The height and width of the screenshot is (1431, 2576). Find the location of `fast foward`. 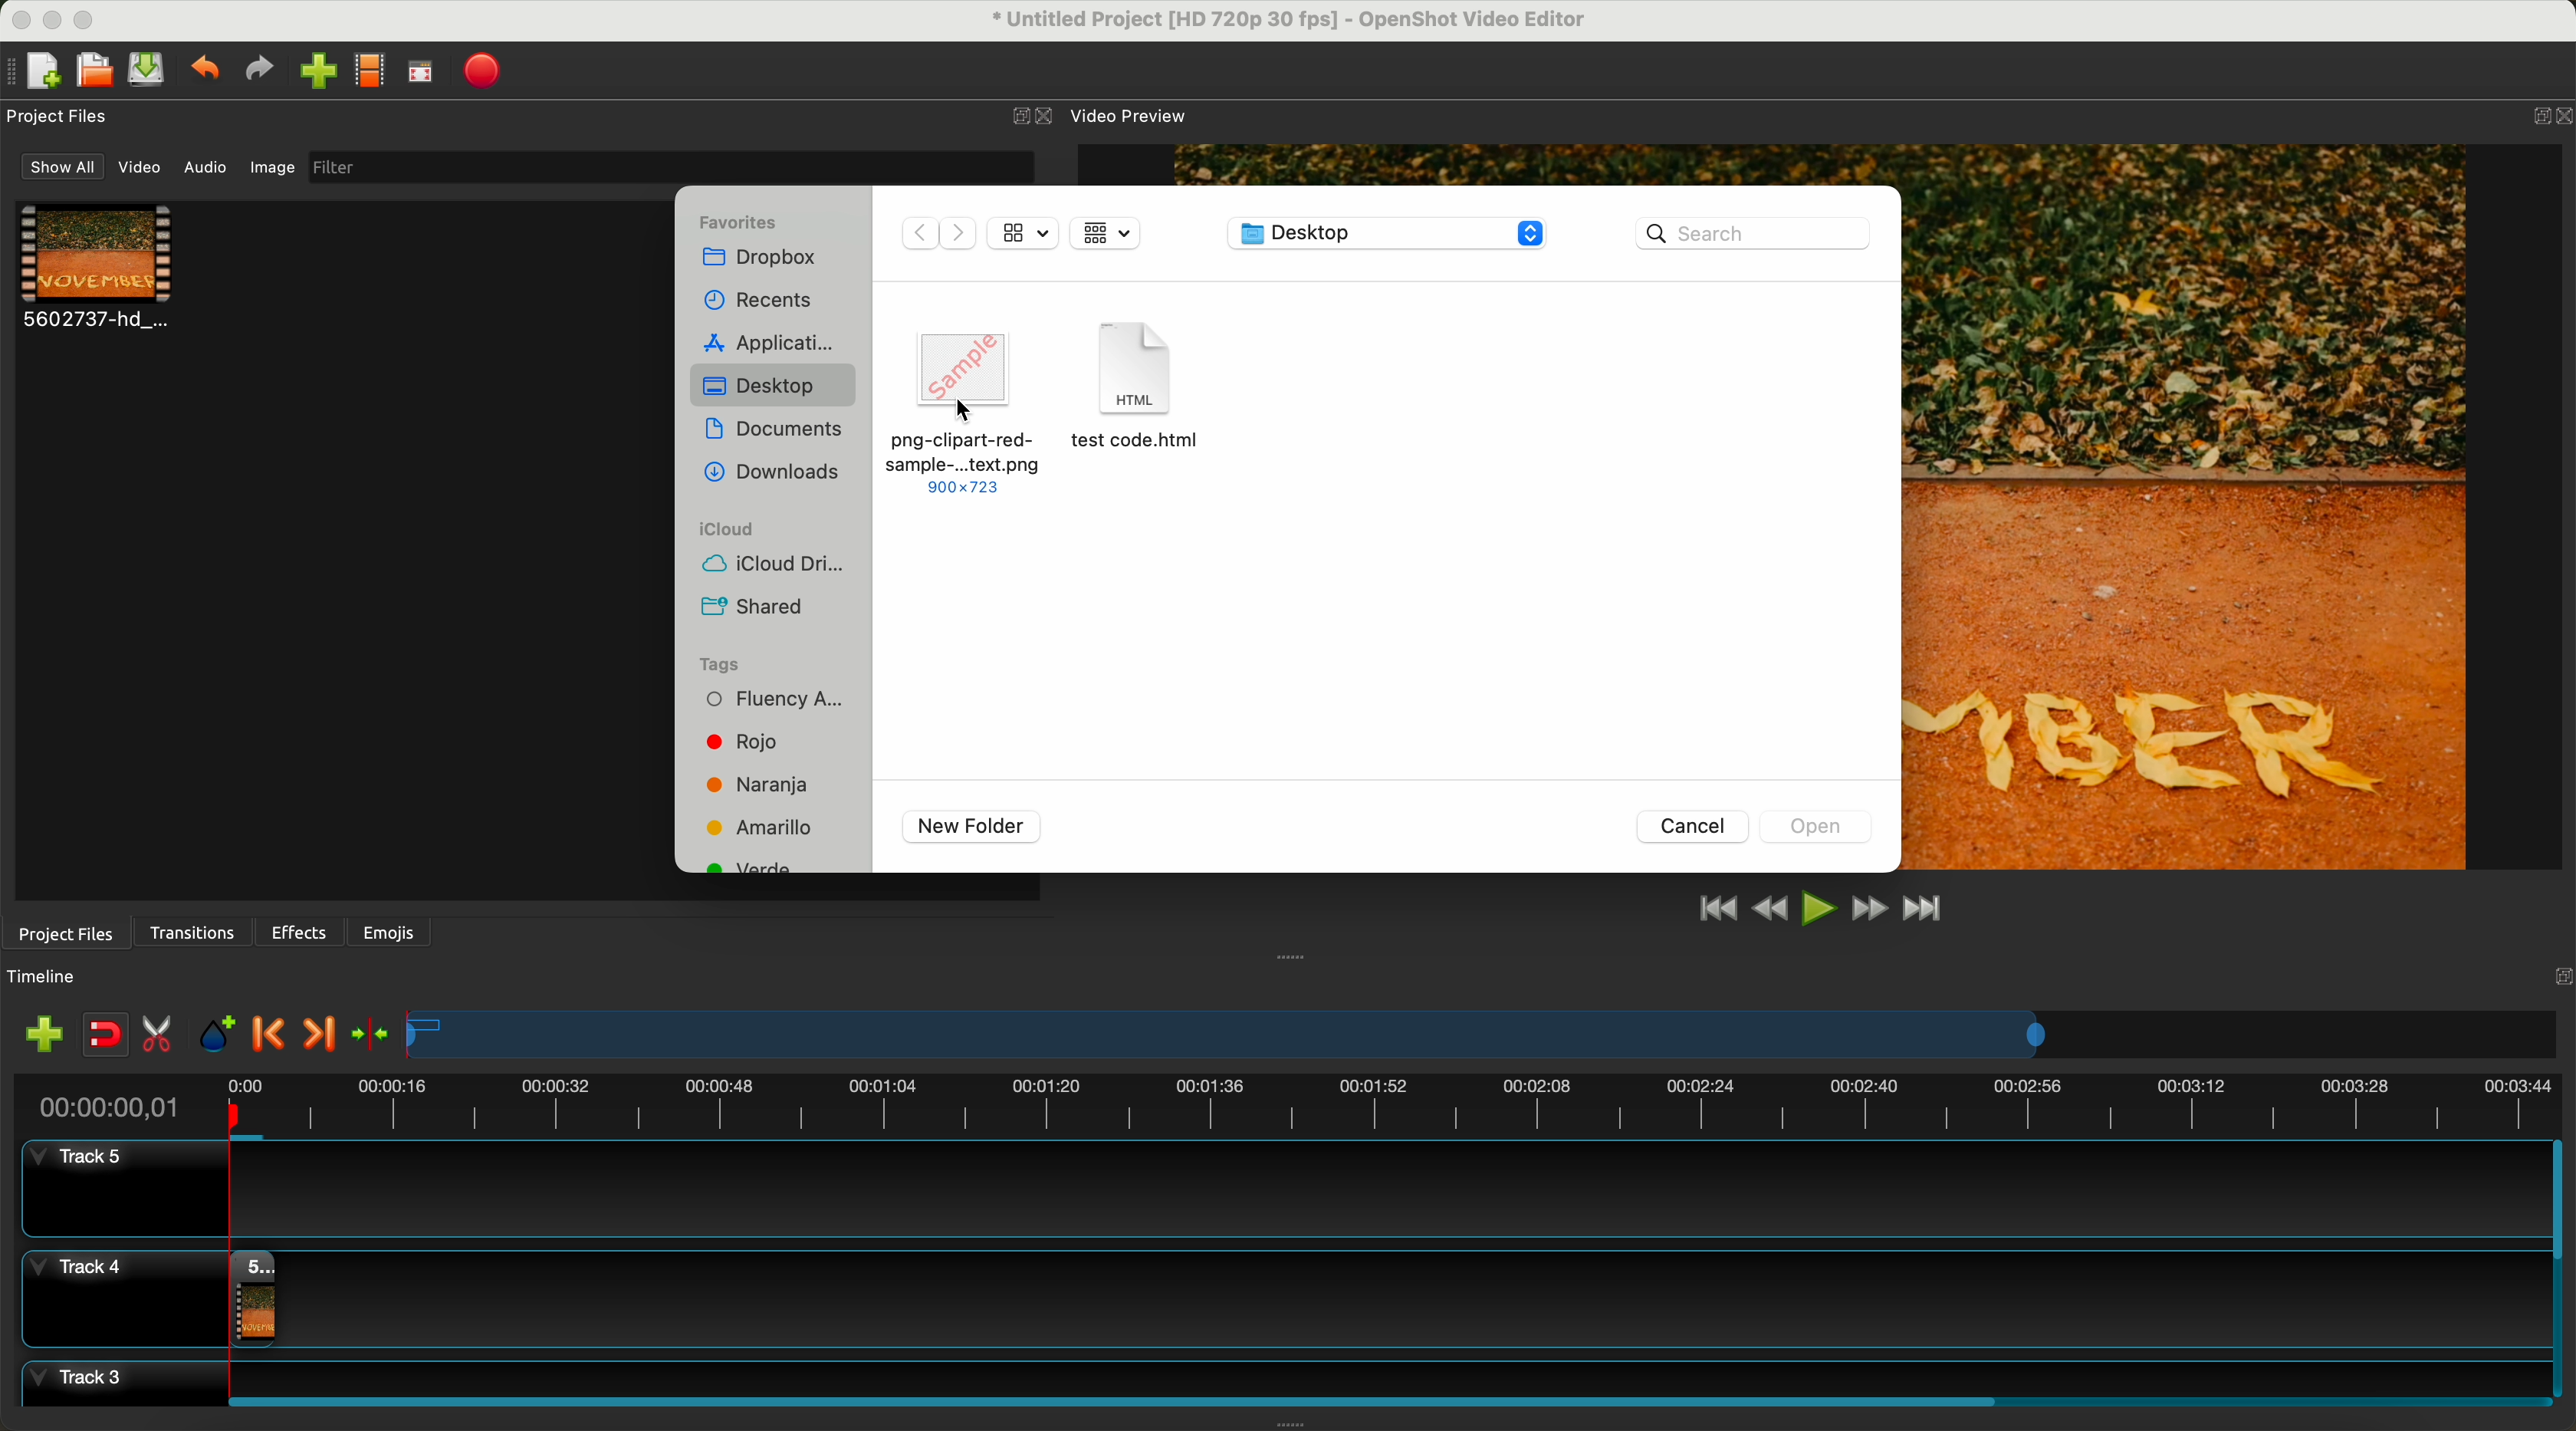

fast foward is located at coordinates (1867, 911).